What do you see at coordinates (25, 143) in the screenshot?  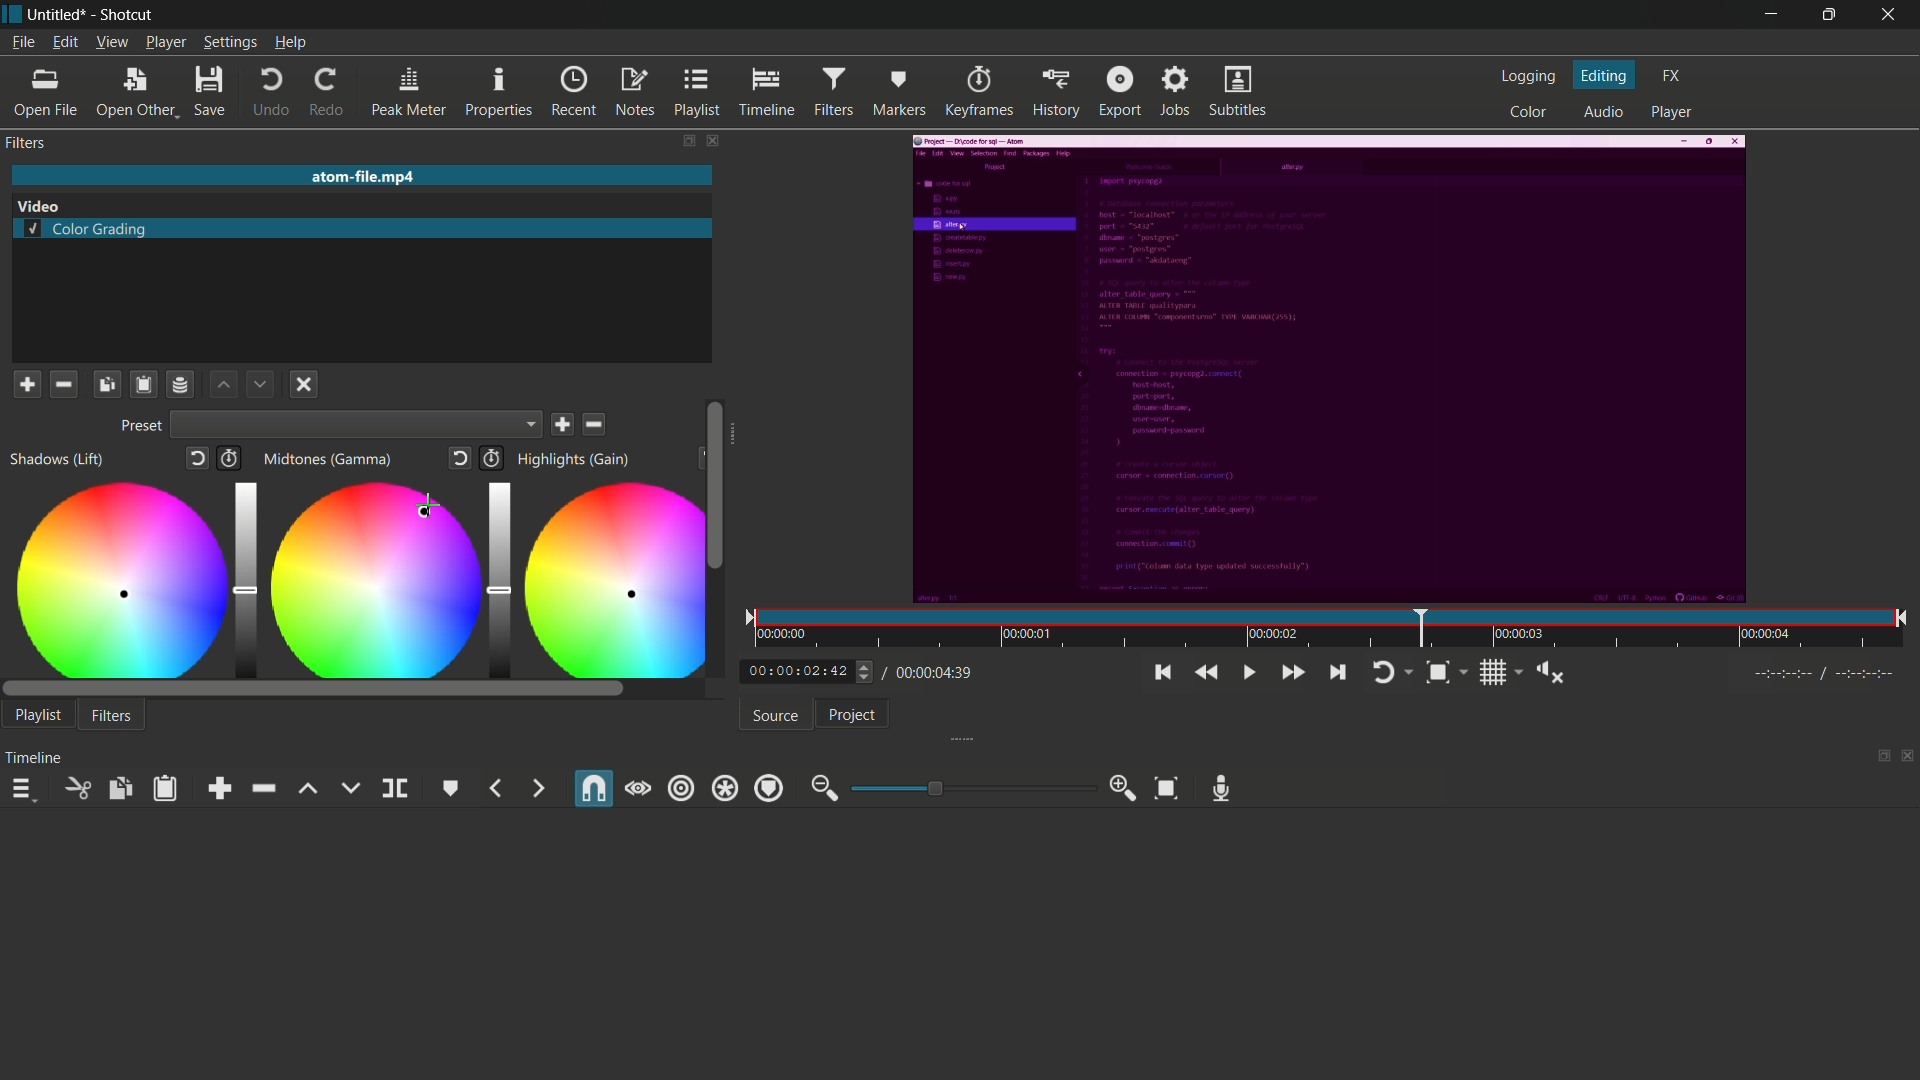 I see `filters` at bounding box center [25, 143].